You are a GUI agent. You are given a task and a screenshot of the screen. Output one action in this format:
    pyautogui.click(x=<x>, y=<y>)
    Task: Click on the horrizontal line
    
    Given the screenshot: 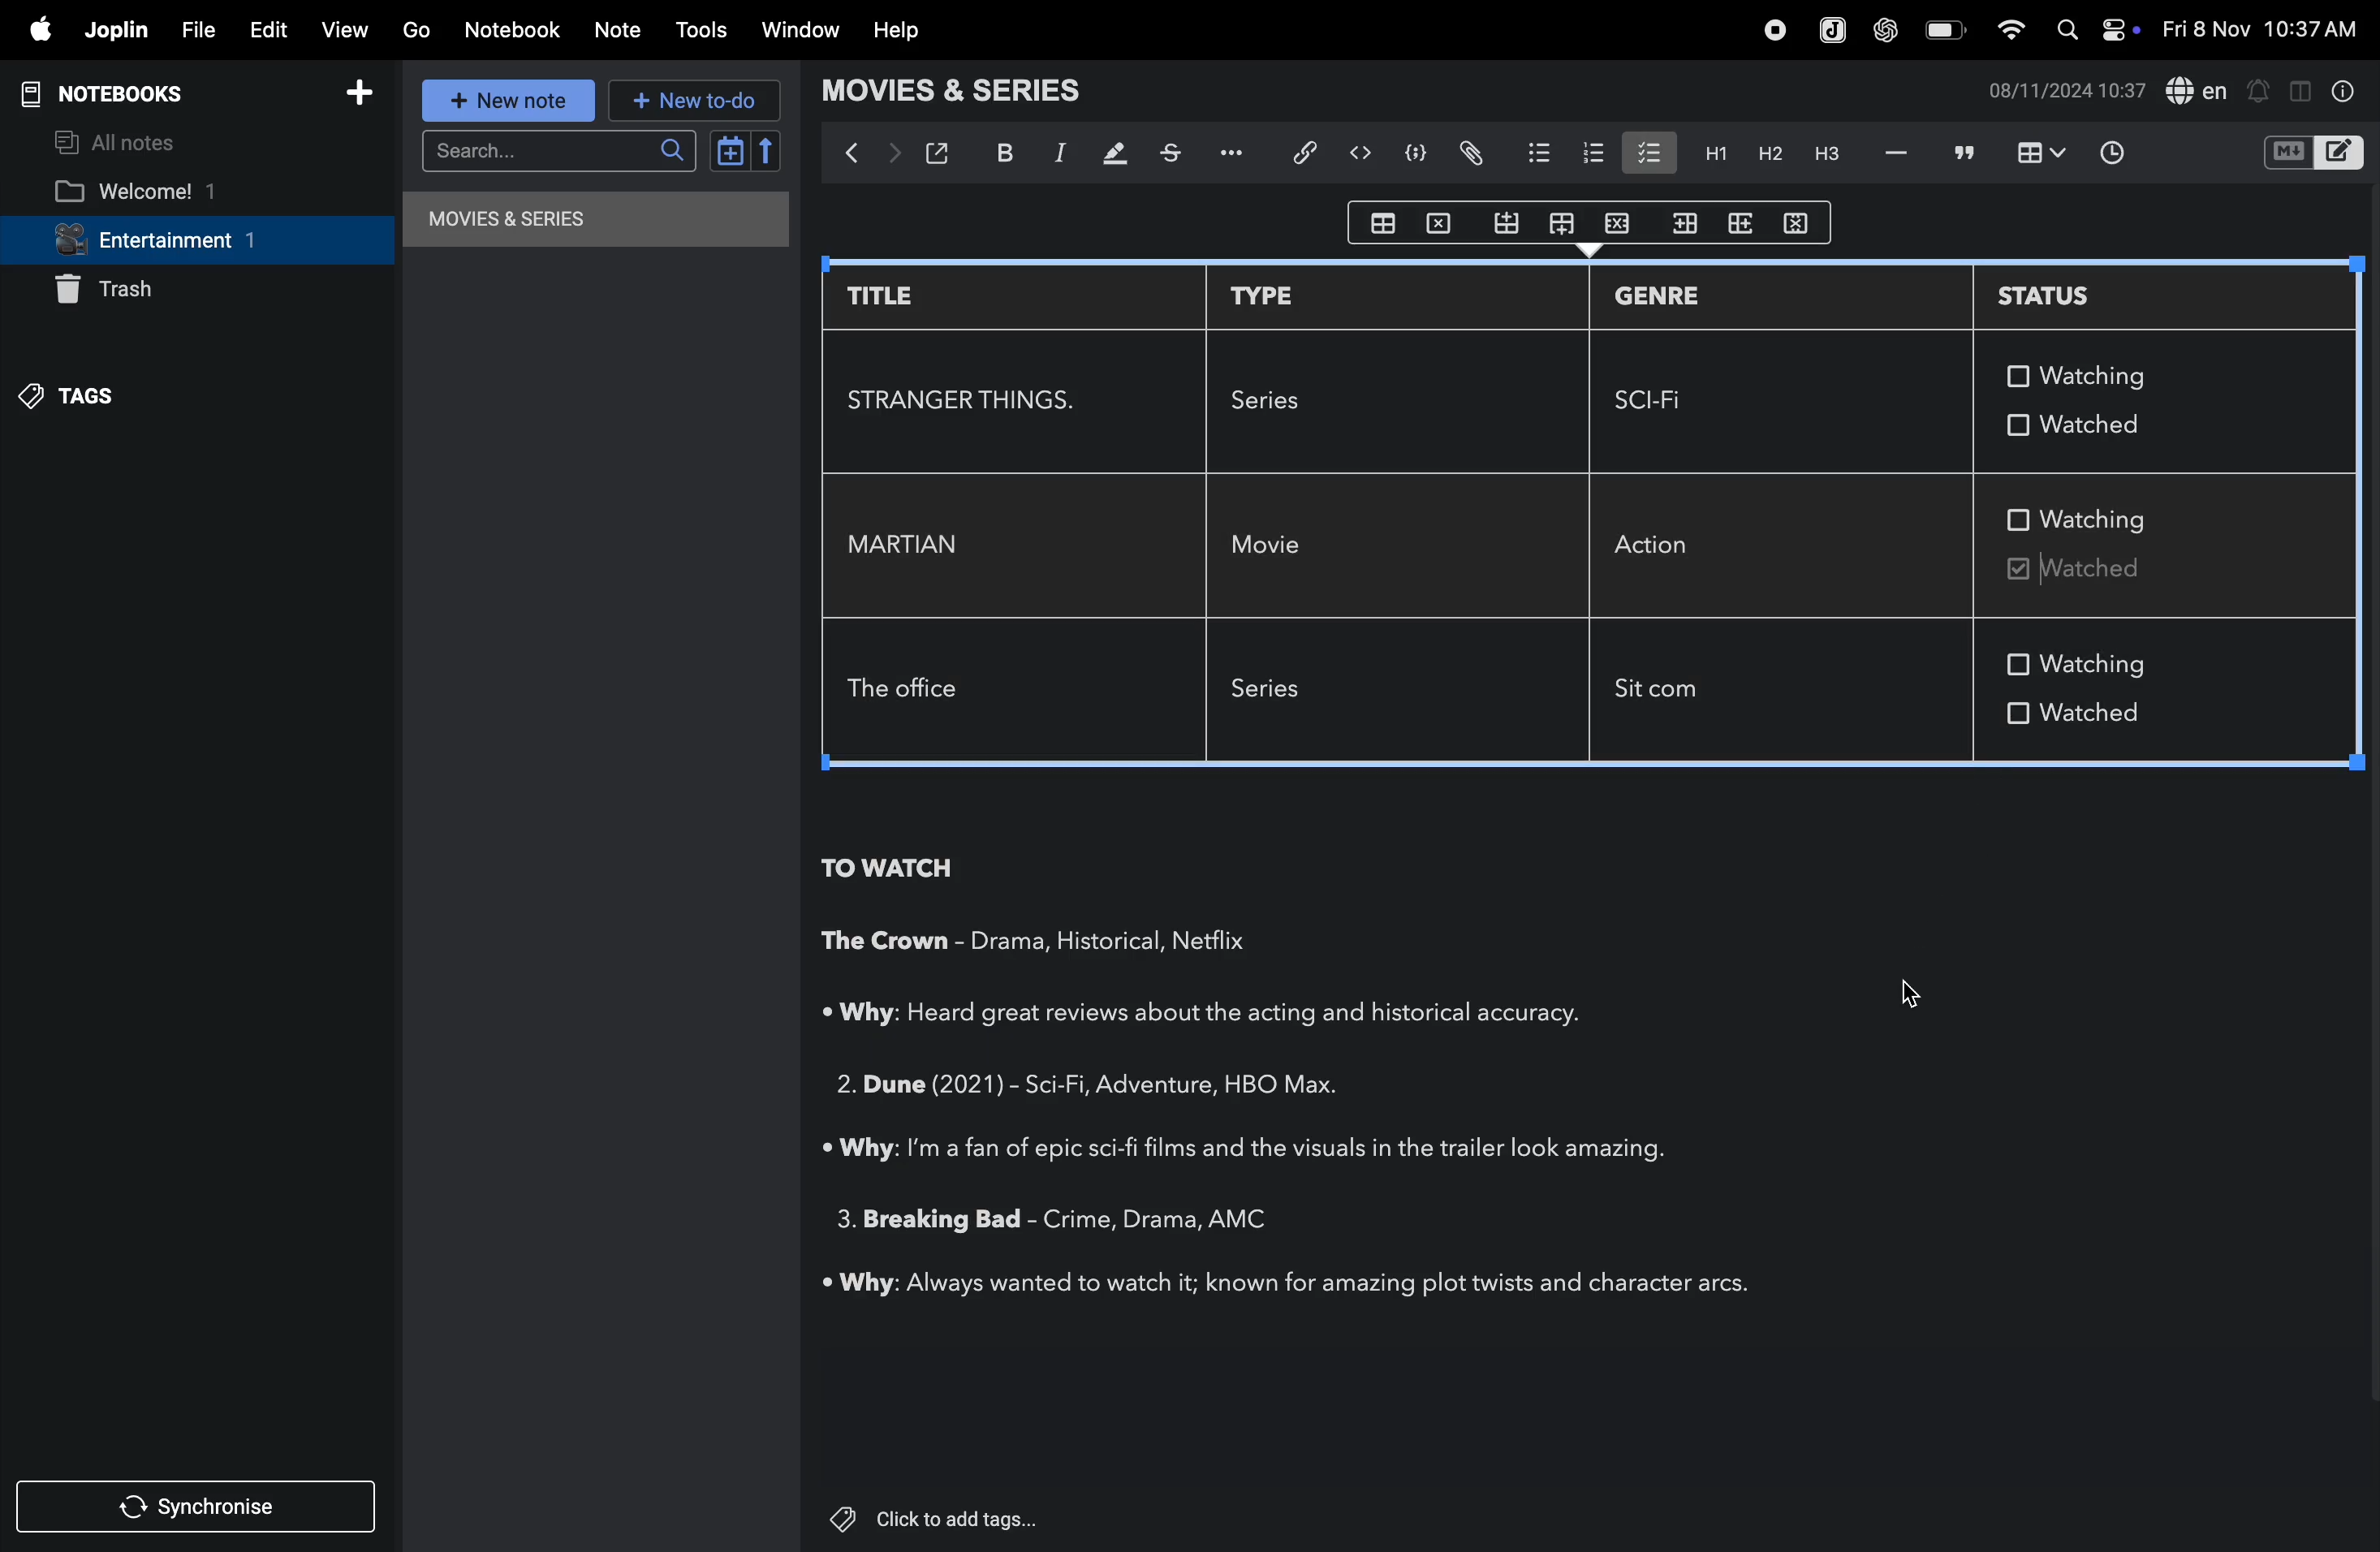 What is the action you would take?
    pyautogui.click(x=1894, y=154)
    